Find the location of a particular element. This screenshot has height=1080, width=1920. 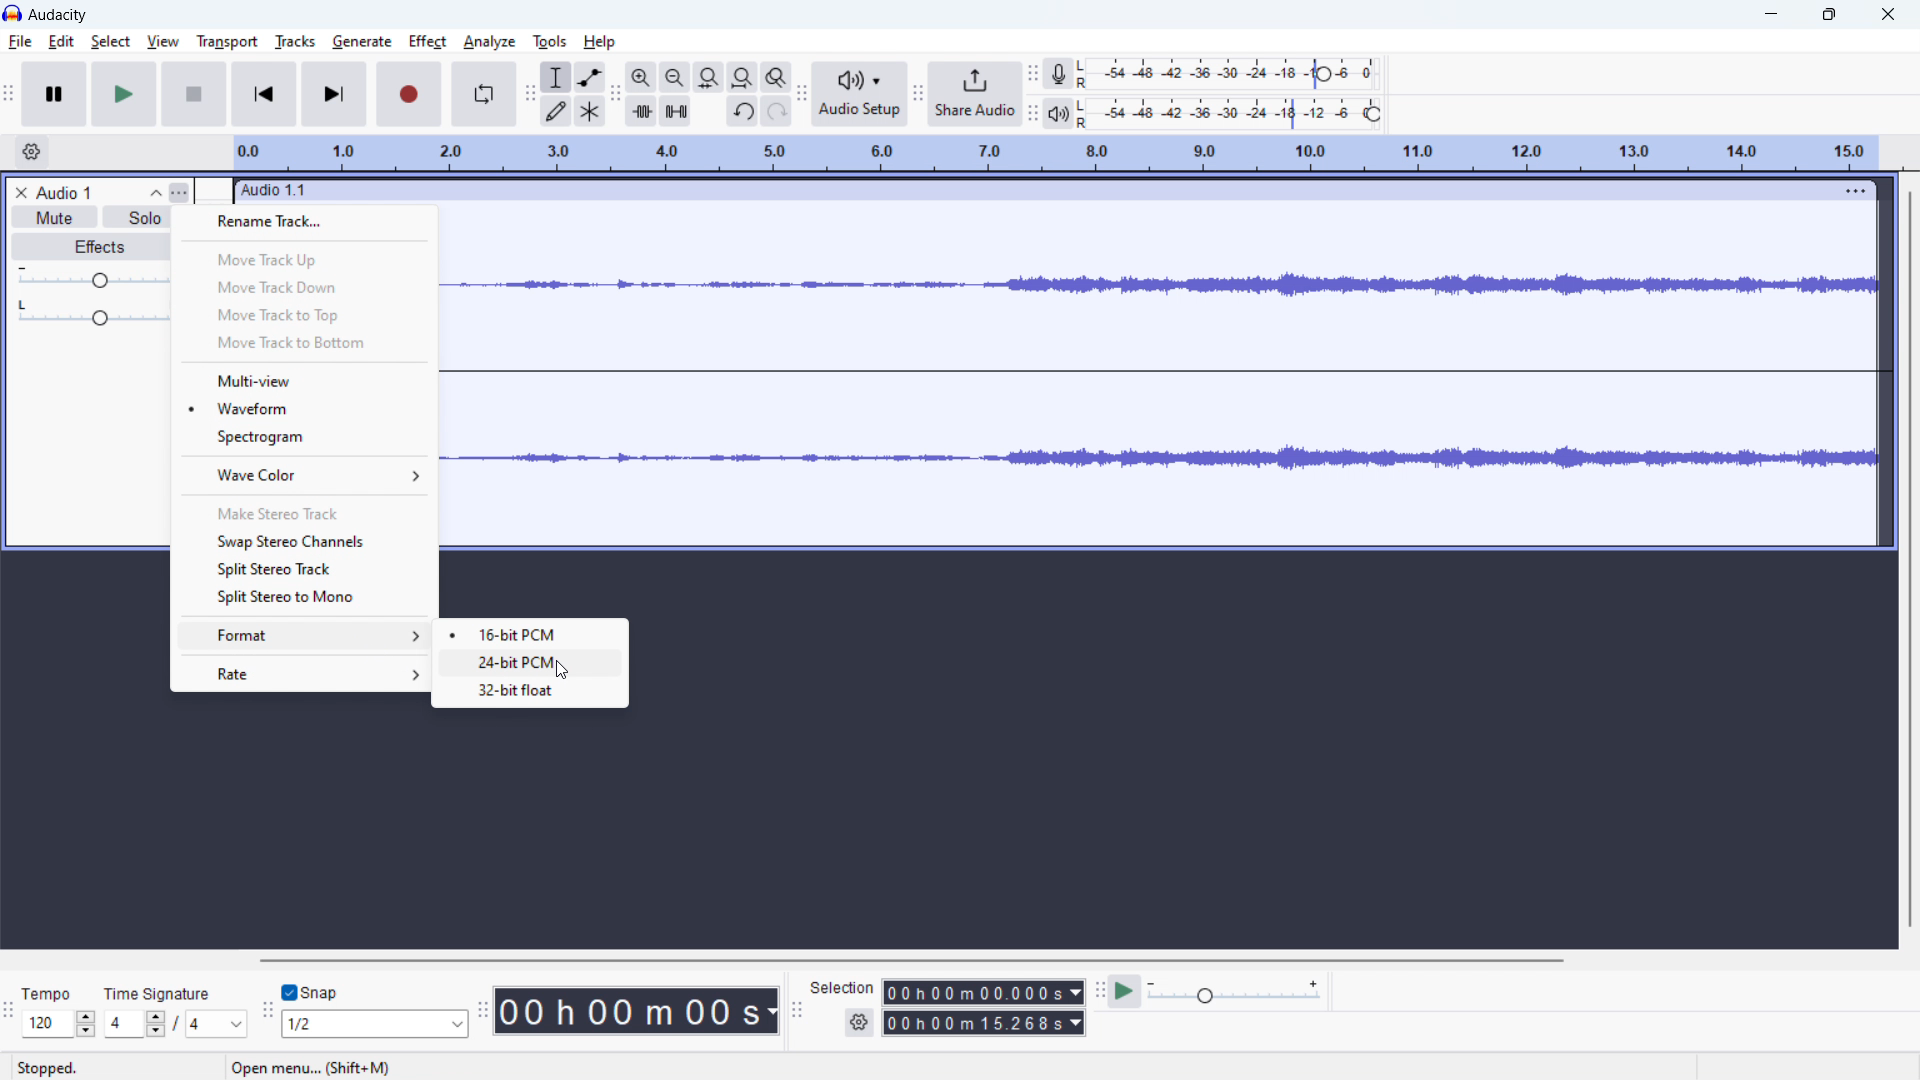

playback speed is located at coordinates (1236, 990).